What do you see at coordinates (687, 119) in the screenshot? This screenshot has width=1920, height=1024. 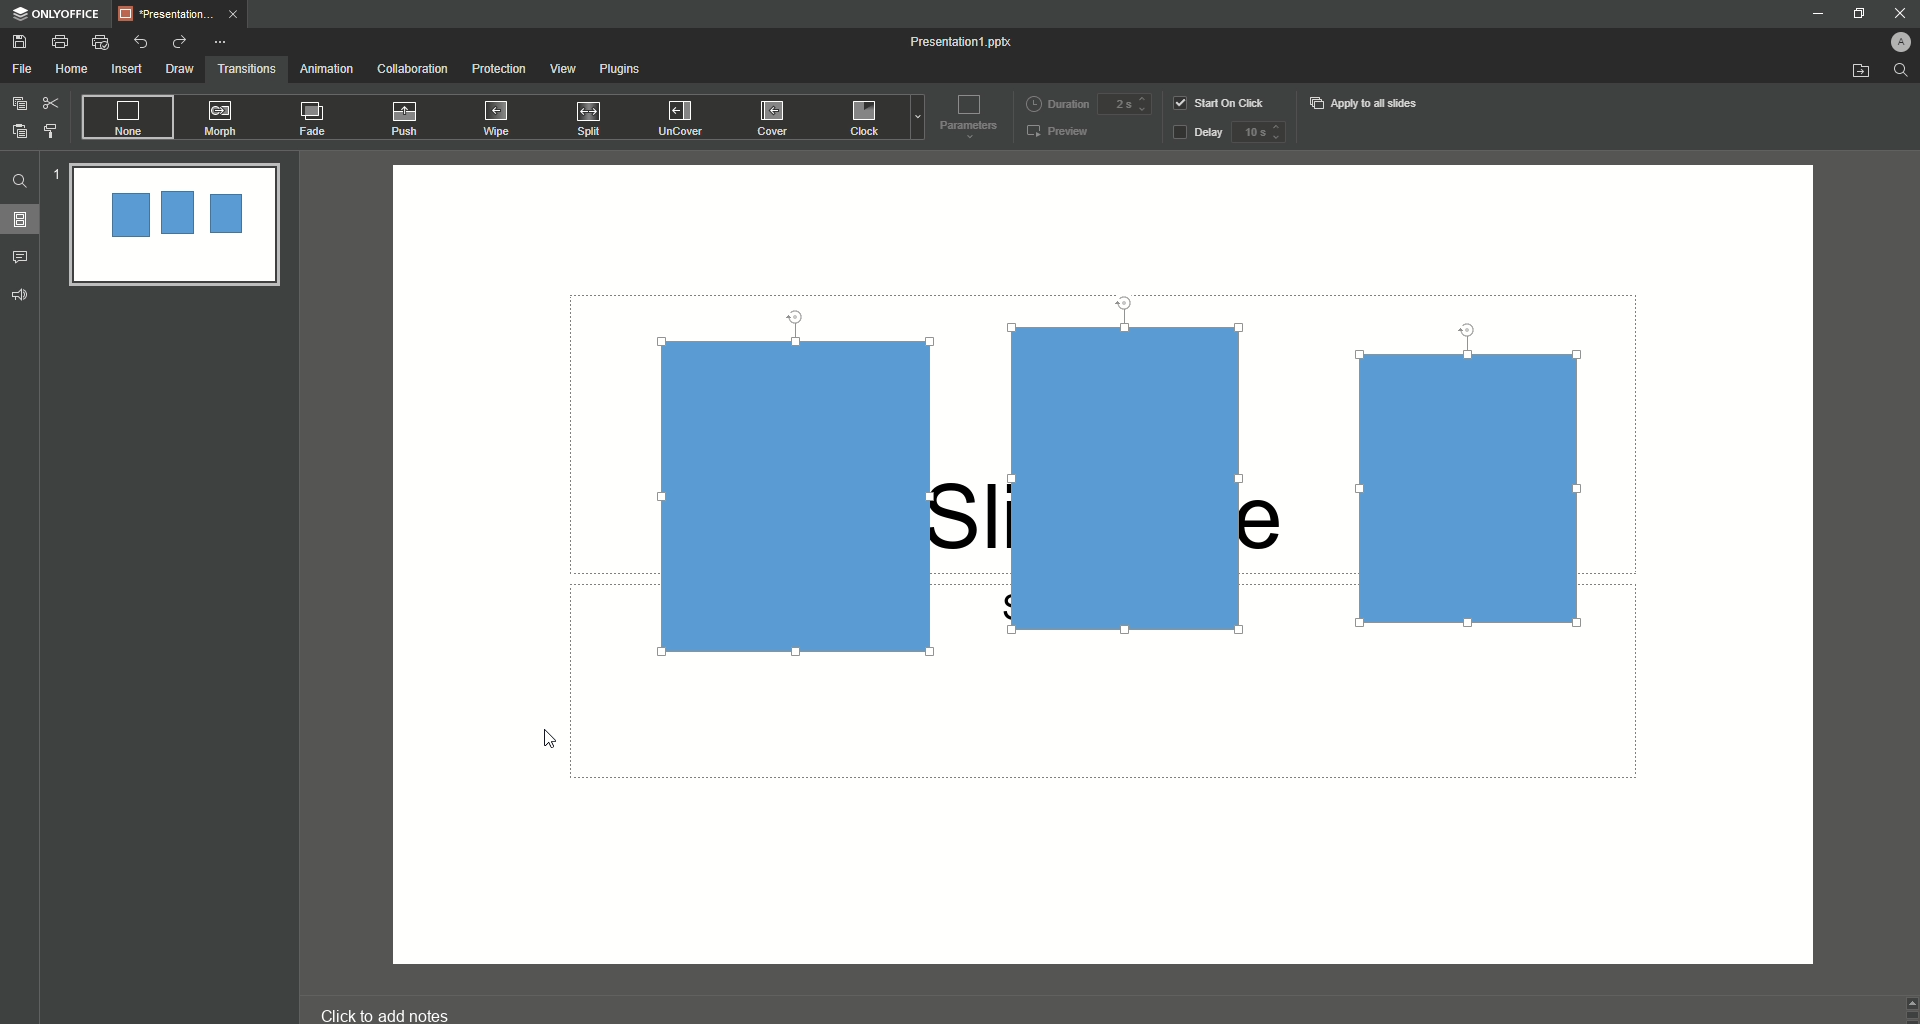 I see `UnCover` at bounding box center [687, 119].